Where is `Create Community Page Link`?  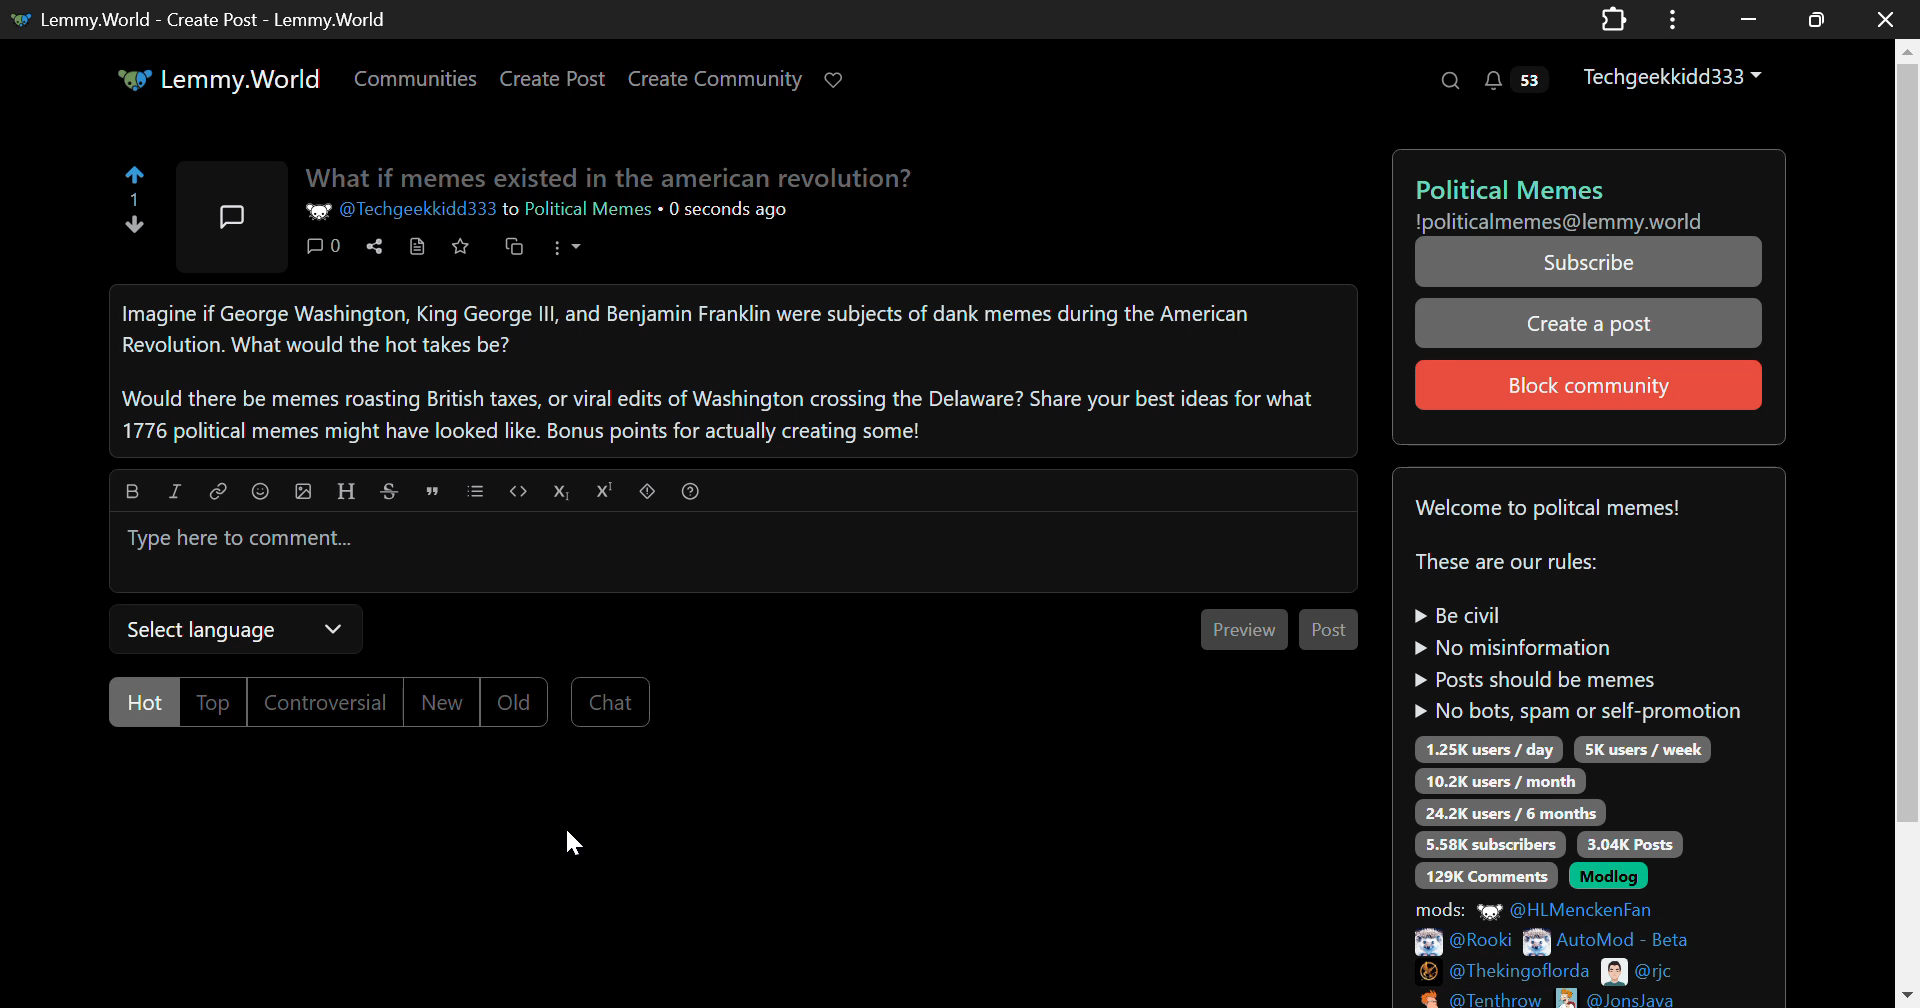 Create Community Page Link is located at coordinates (716, 78).